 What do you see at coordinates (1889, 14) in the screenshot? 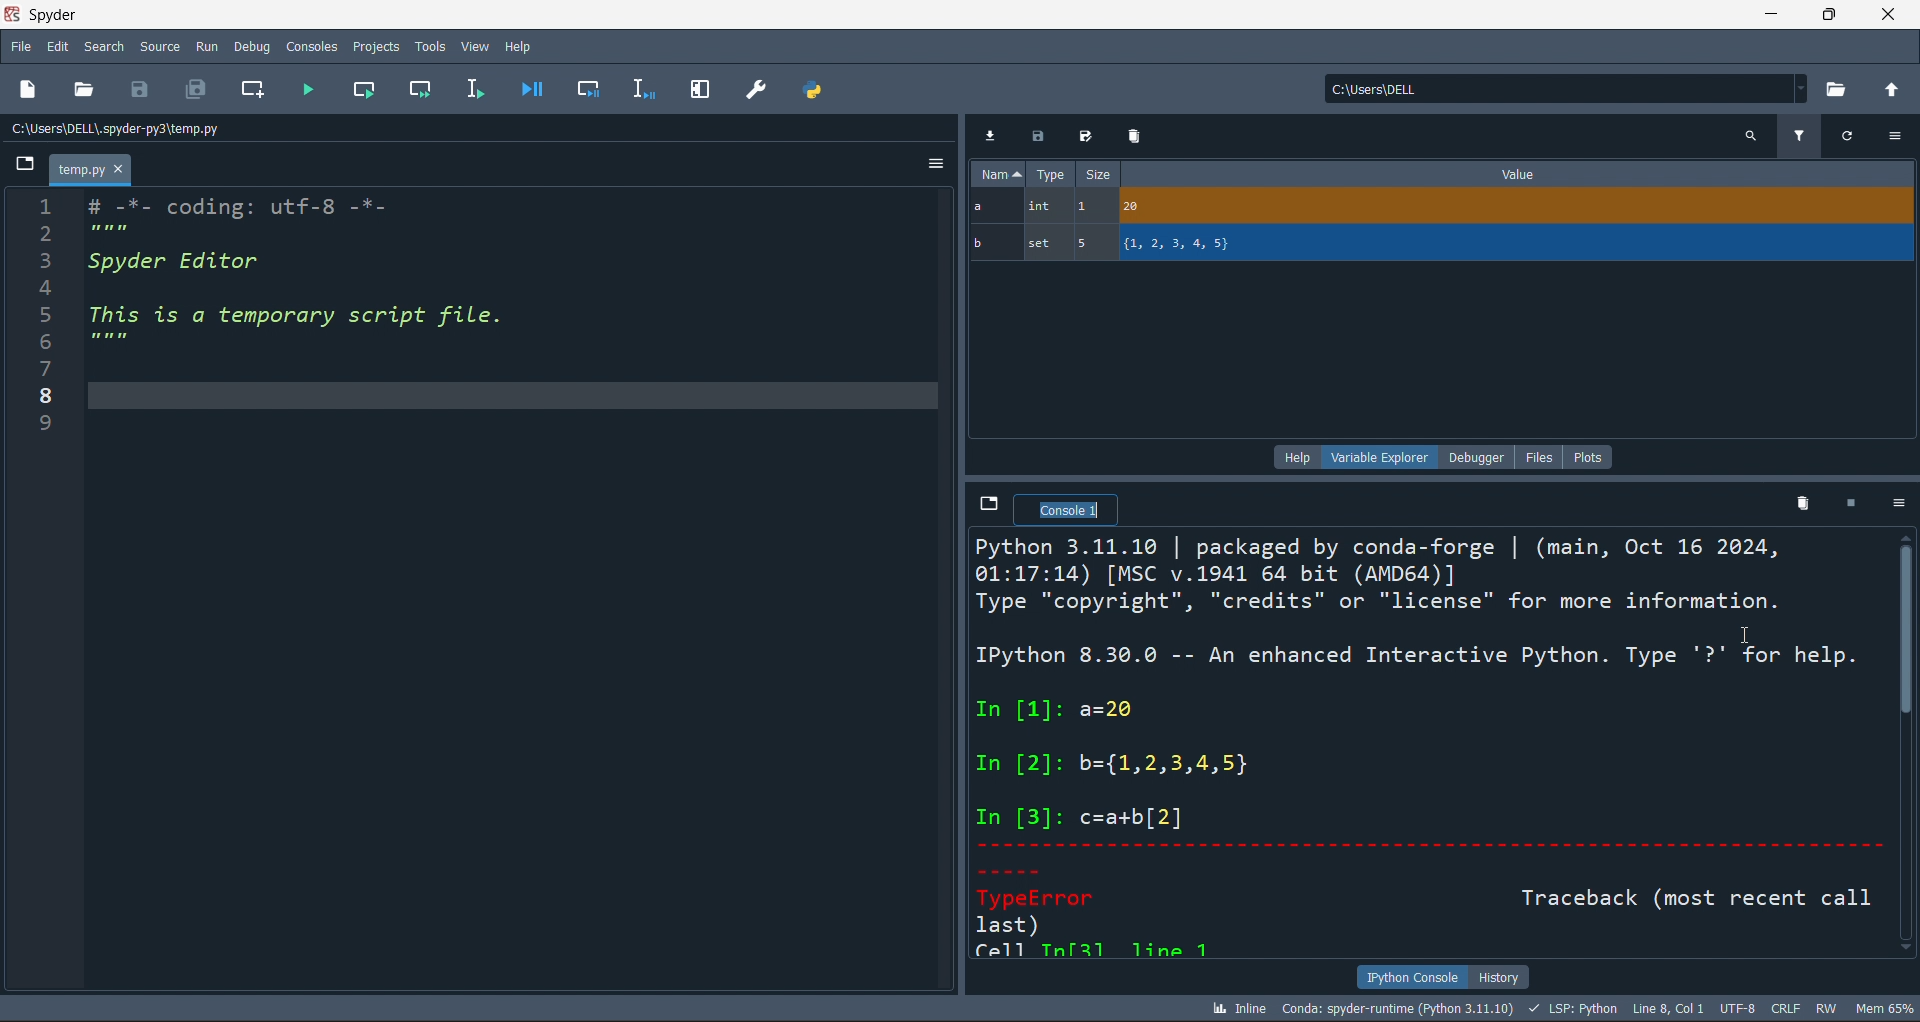
I see `close` at bounding box center [1889, 14].